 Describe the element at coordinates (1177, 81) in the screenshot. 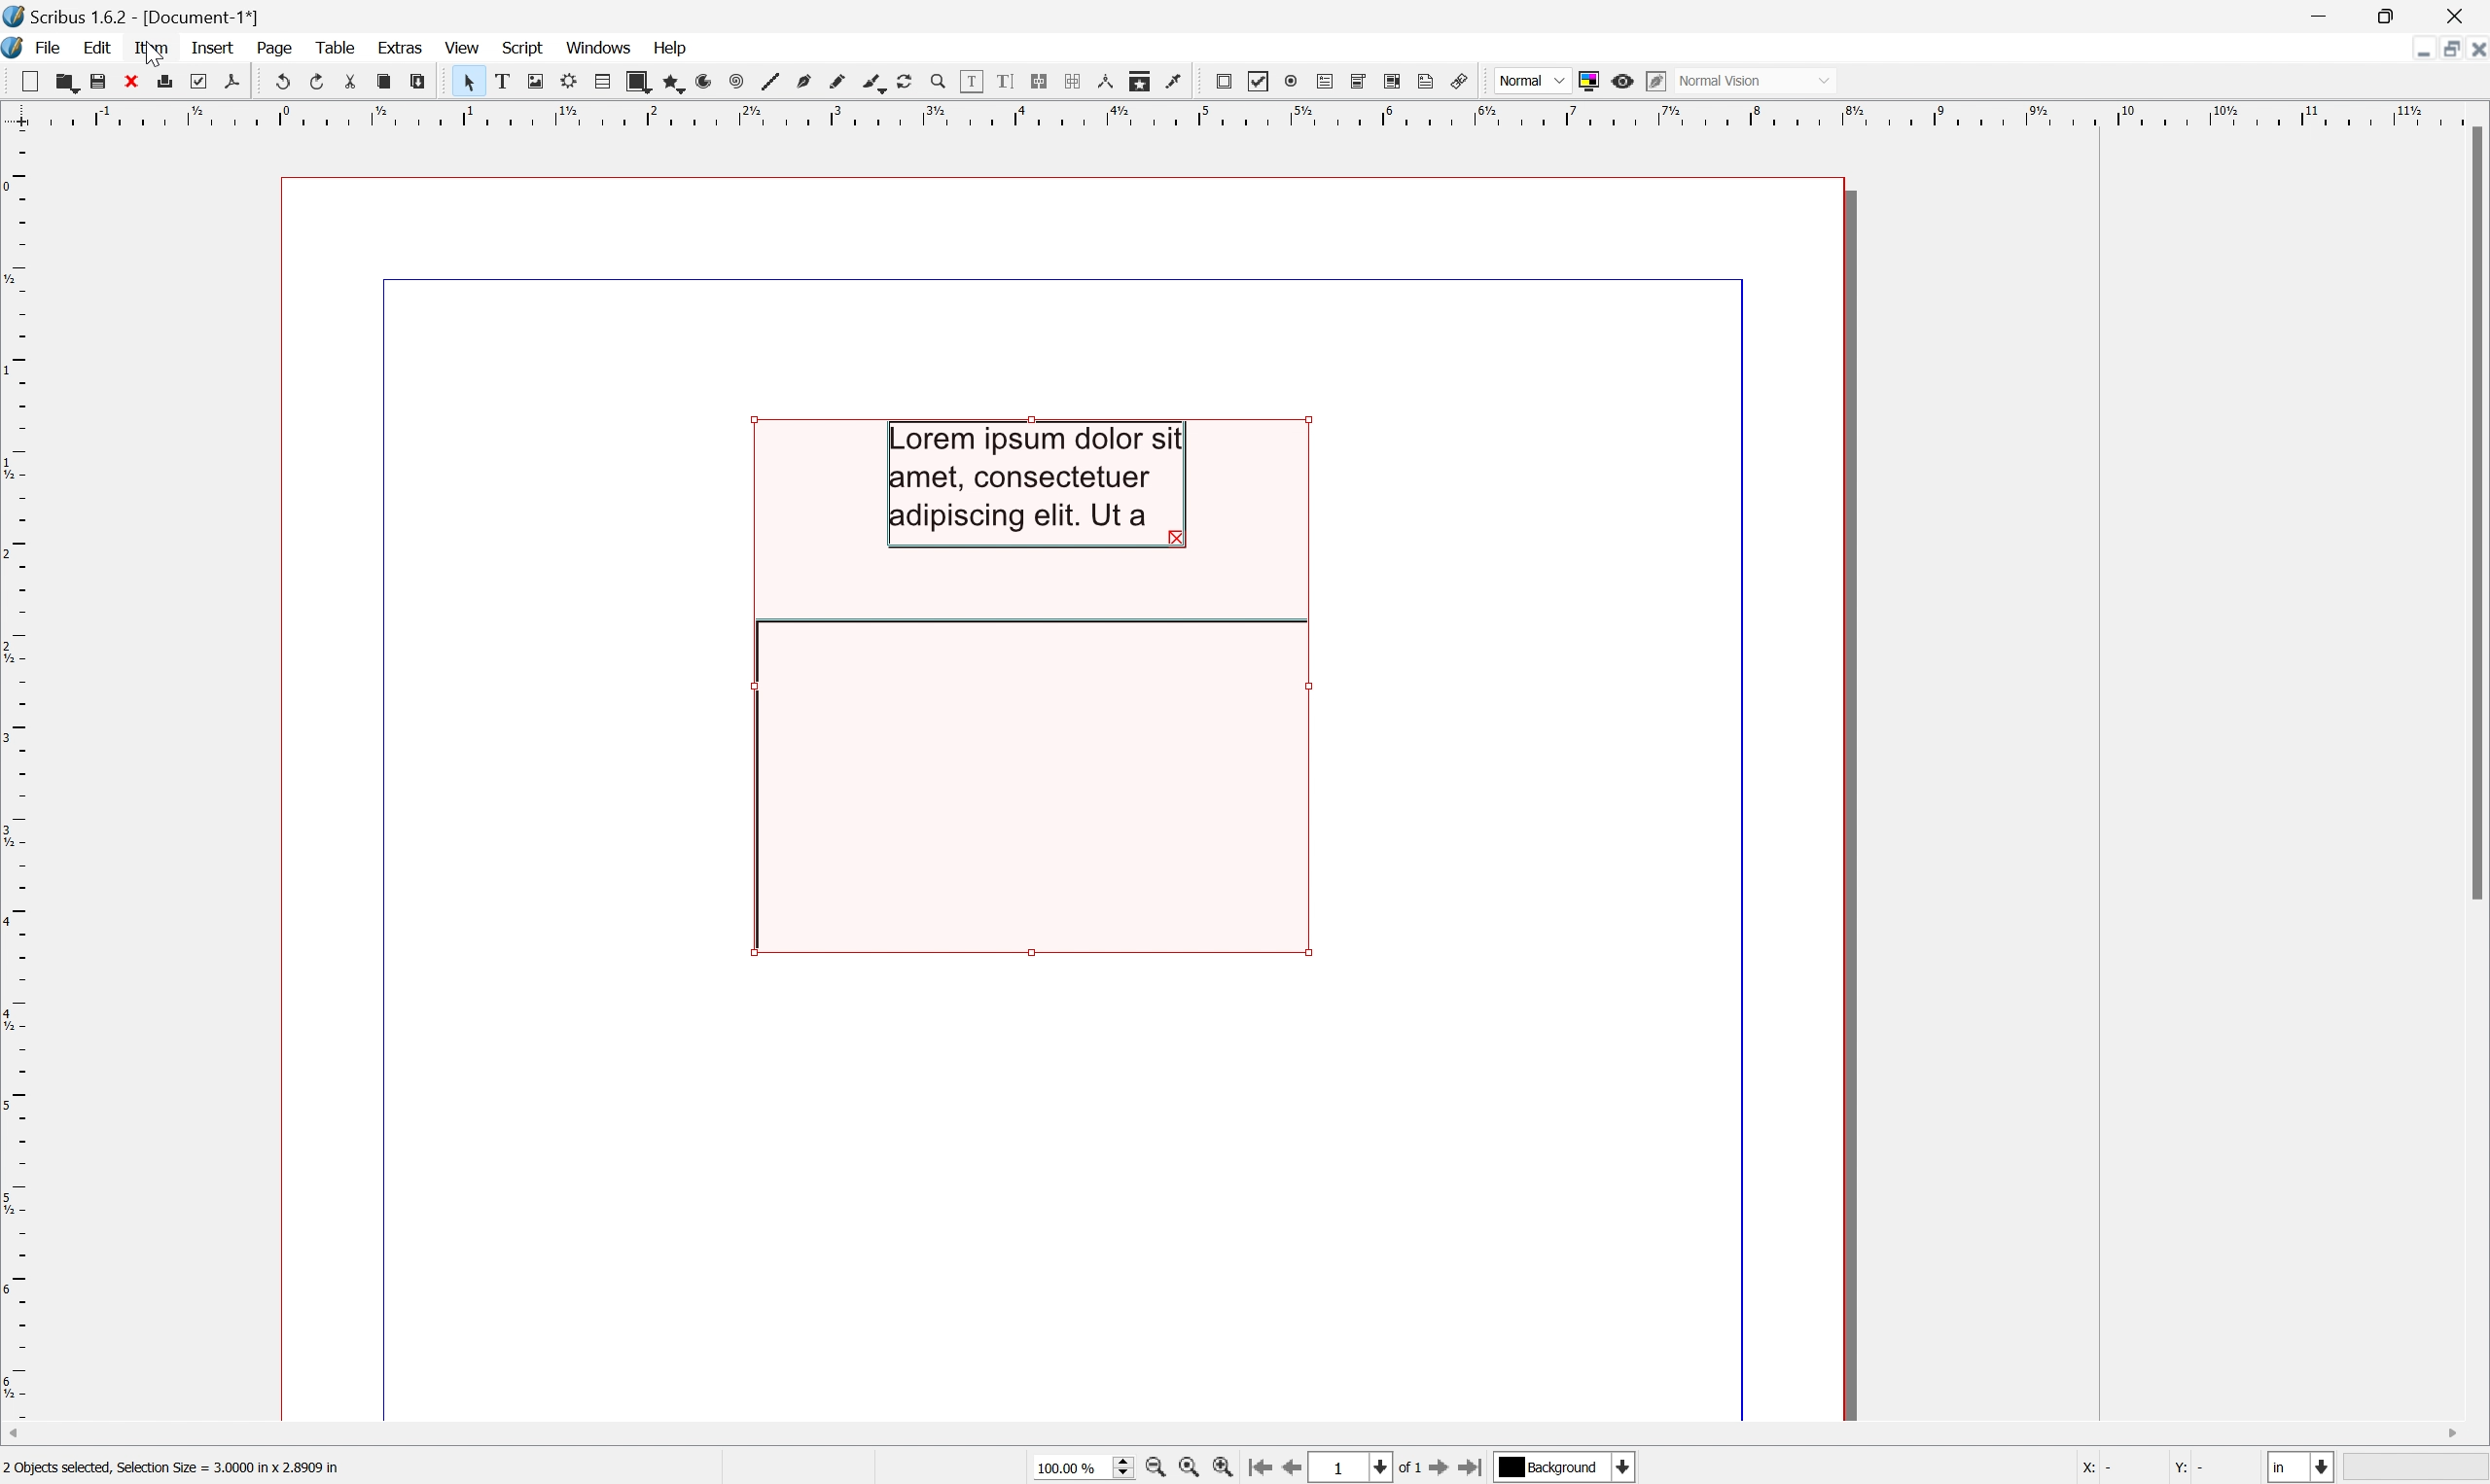

I see `Eye dropper` at that location.